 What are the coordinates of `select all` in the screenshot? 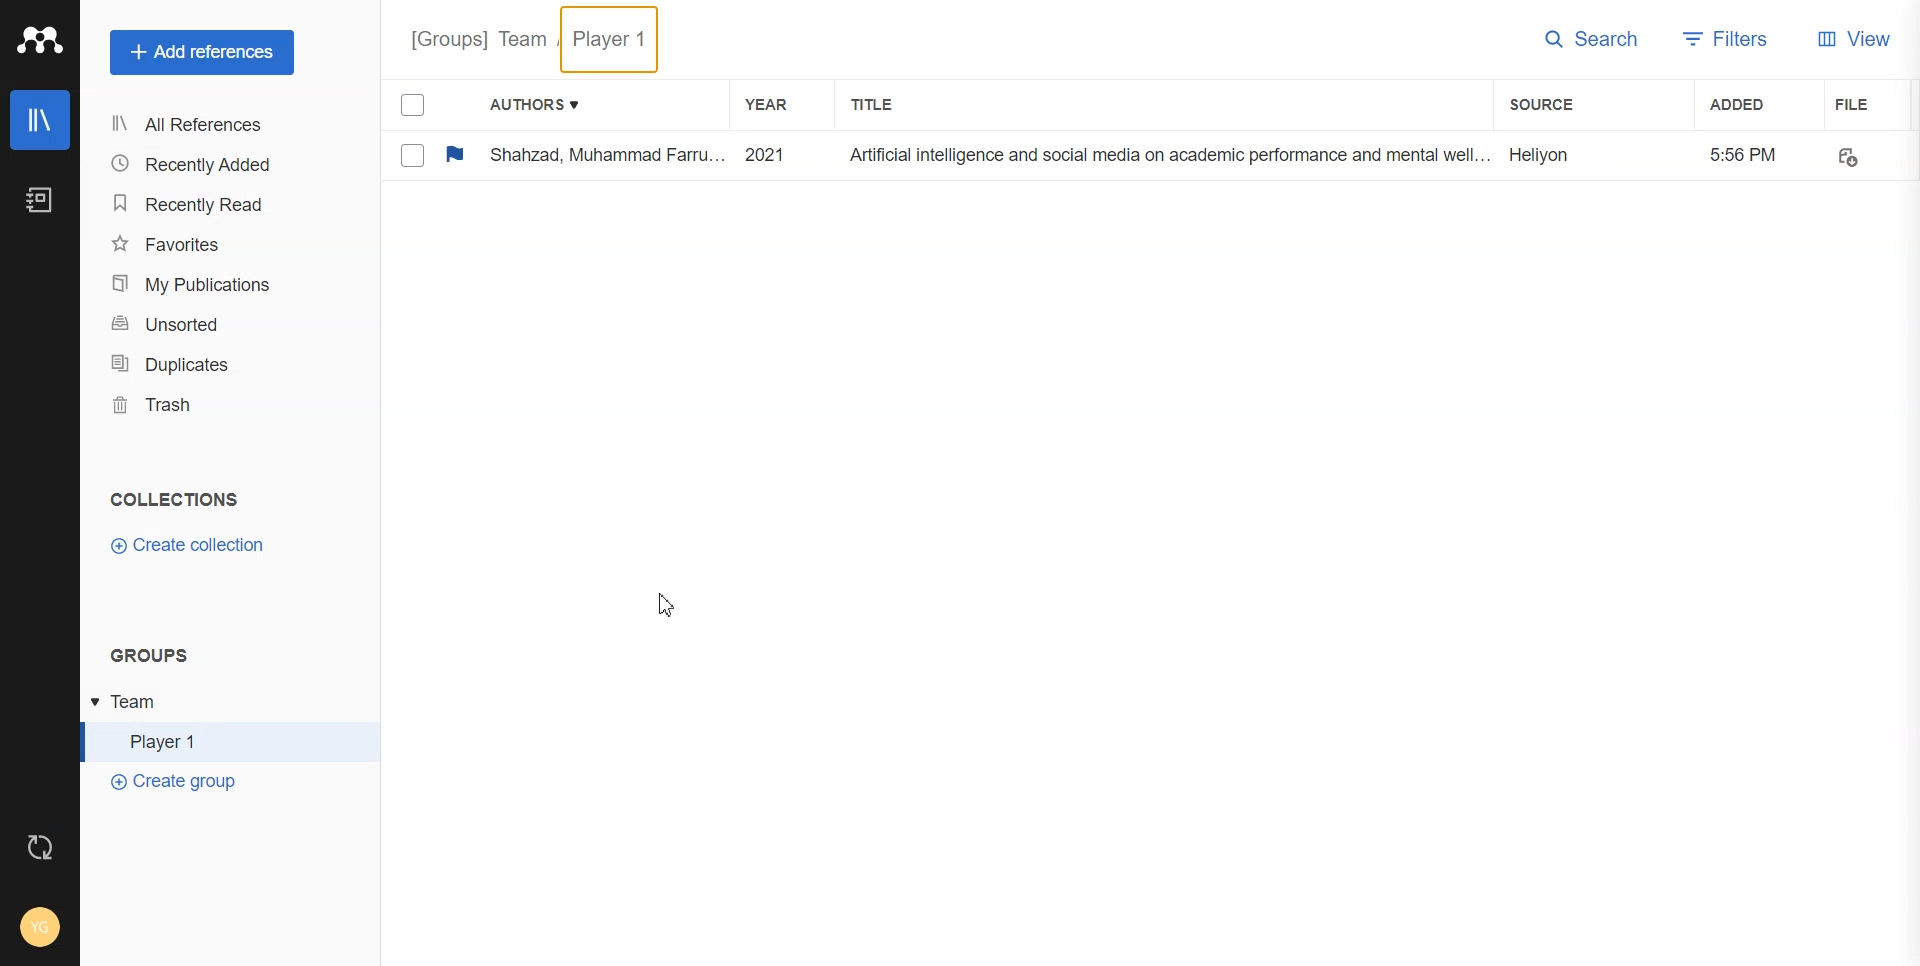 It's located at (415, 106).